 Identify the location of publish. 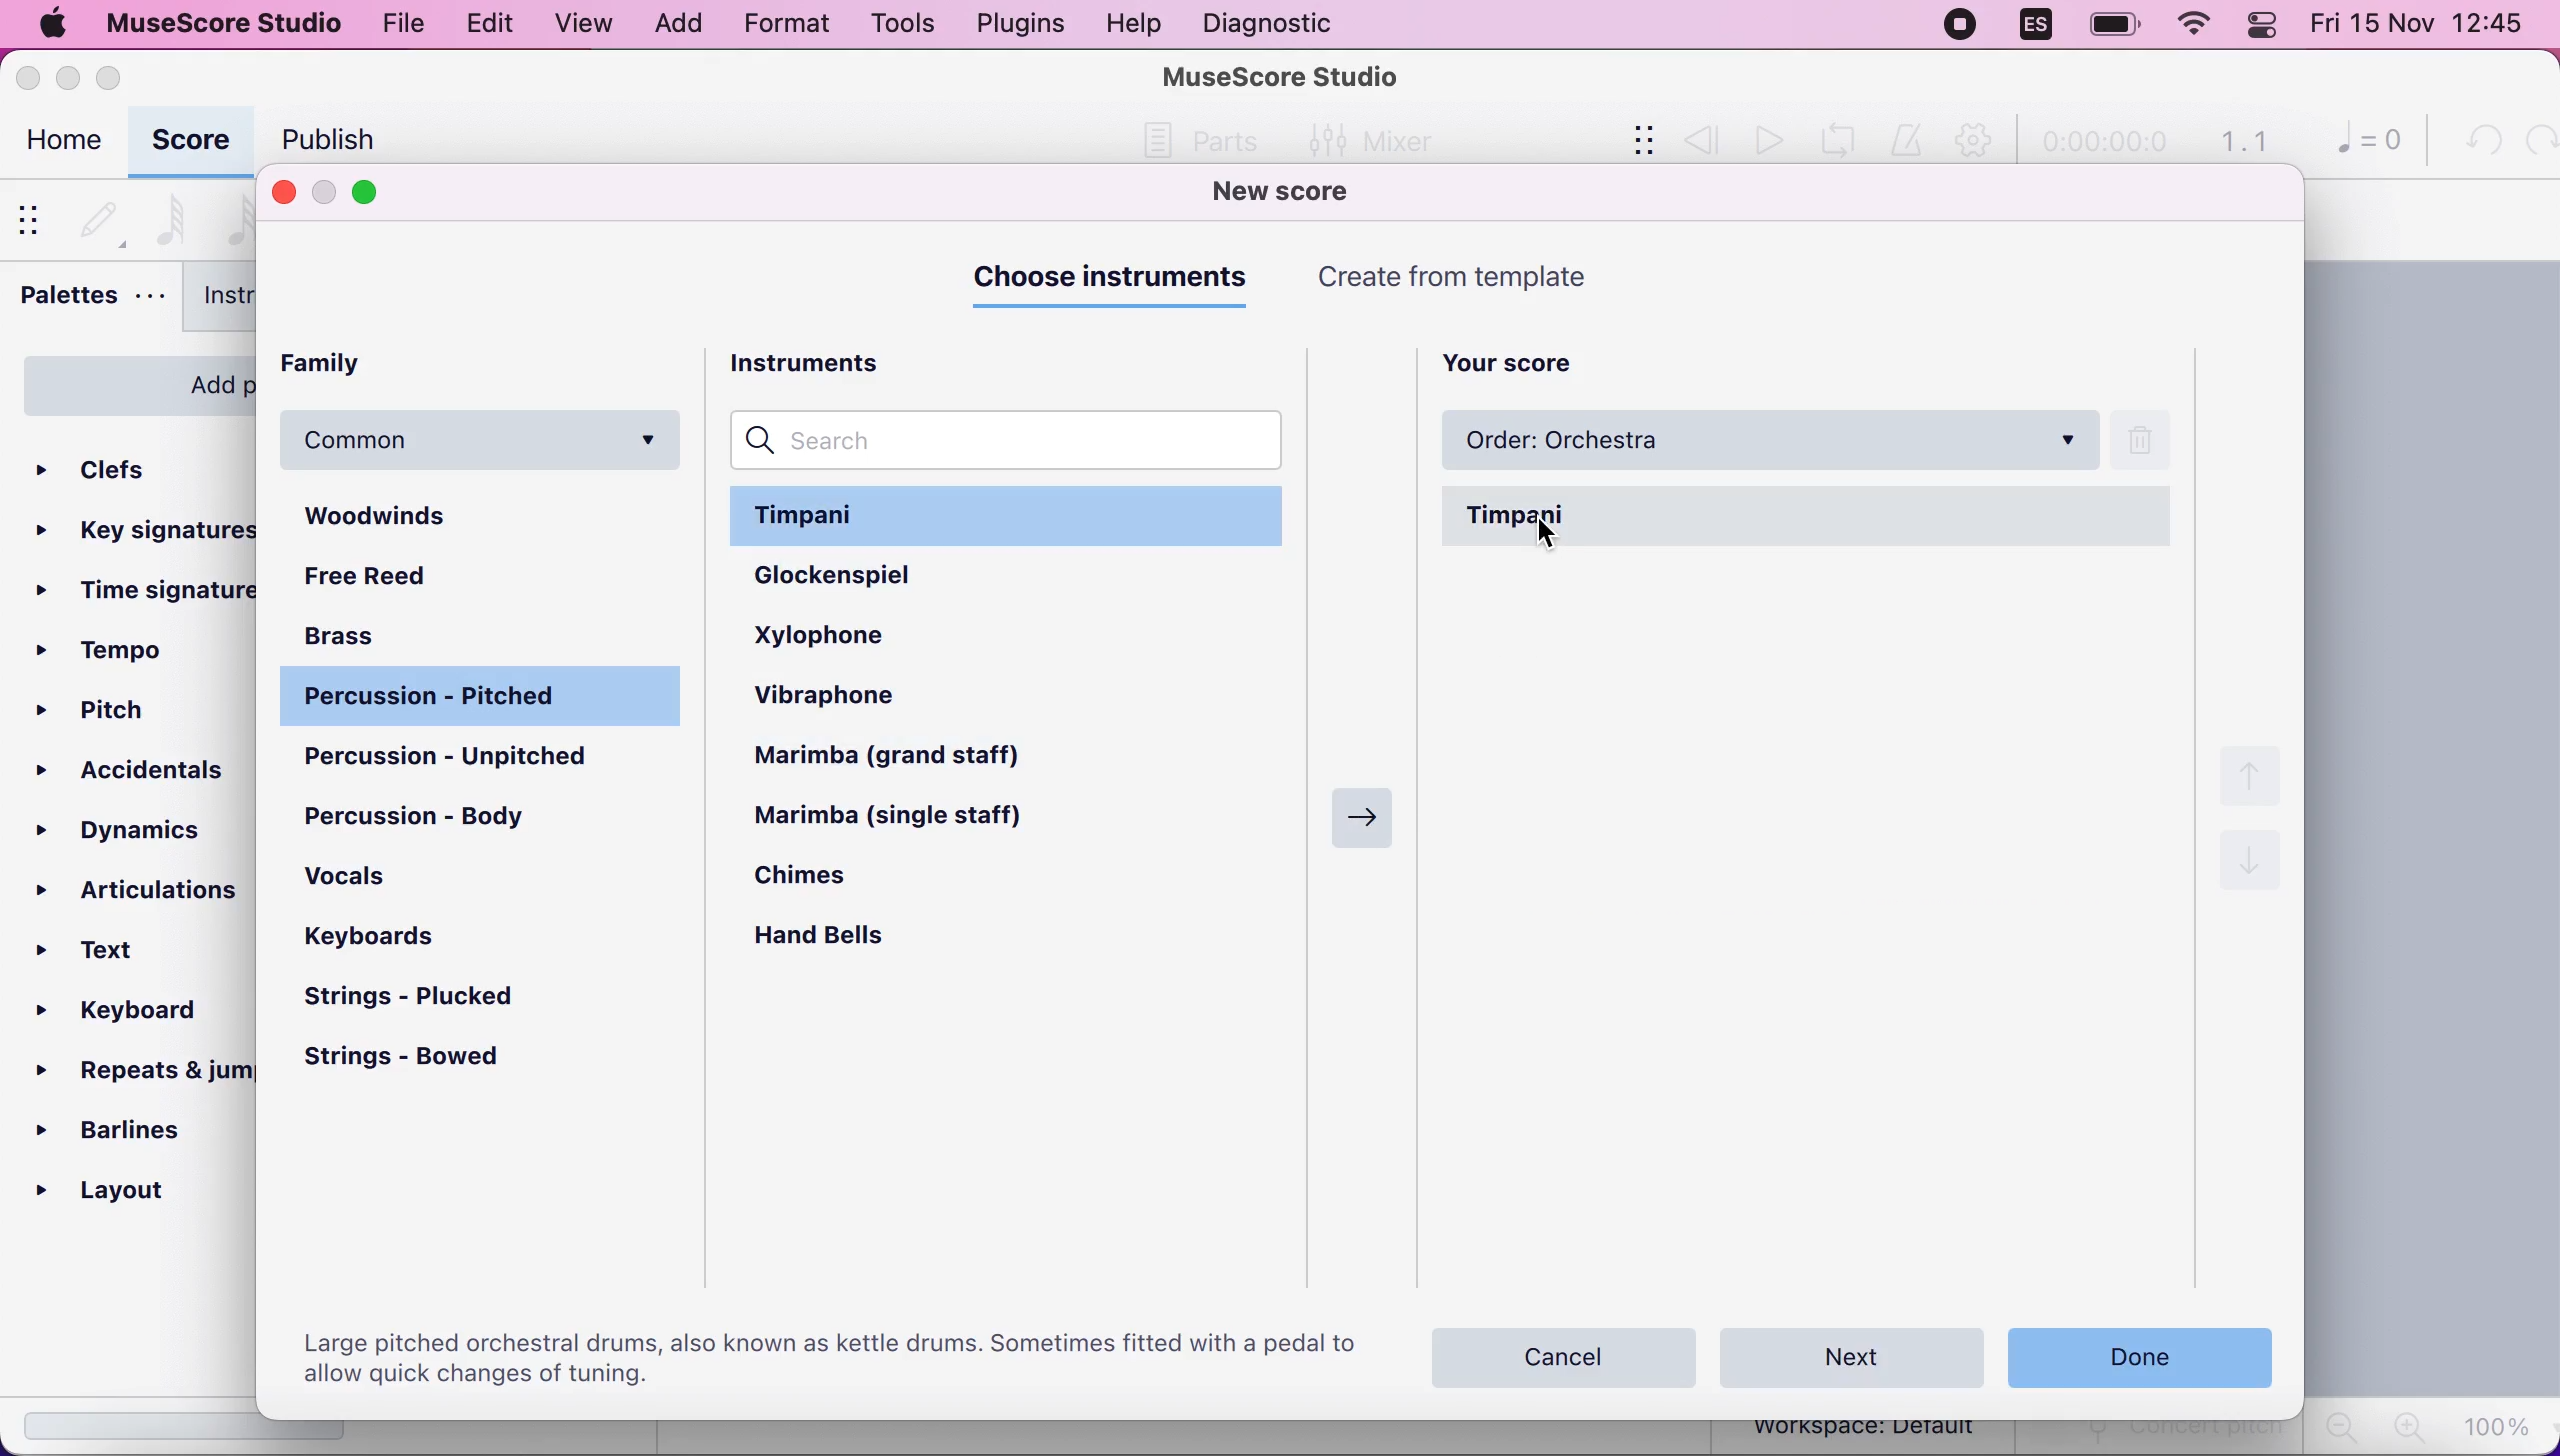
(323, 139).